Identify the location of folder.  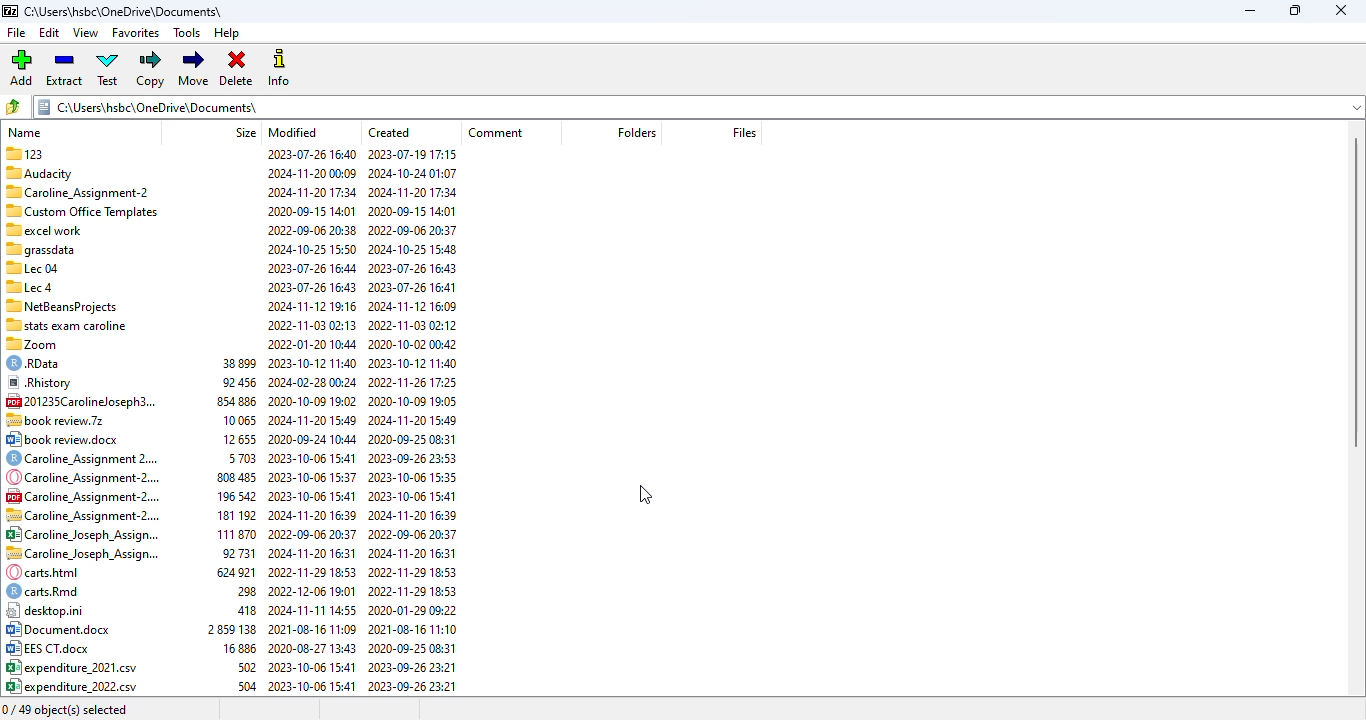
(635, 132).